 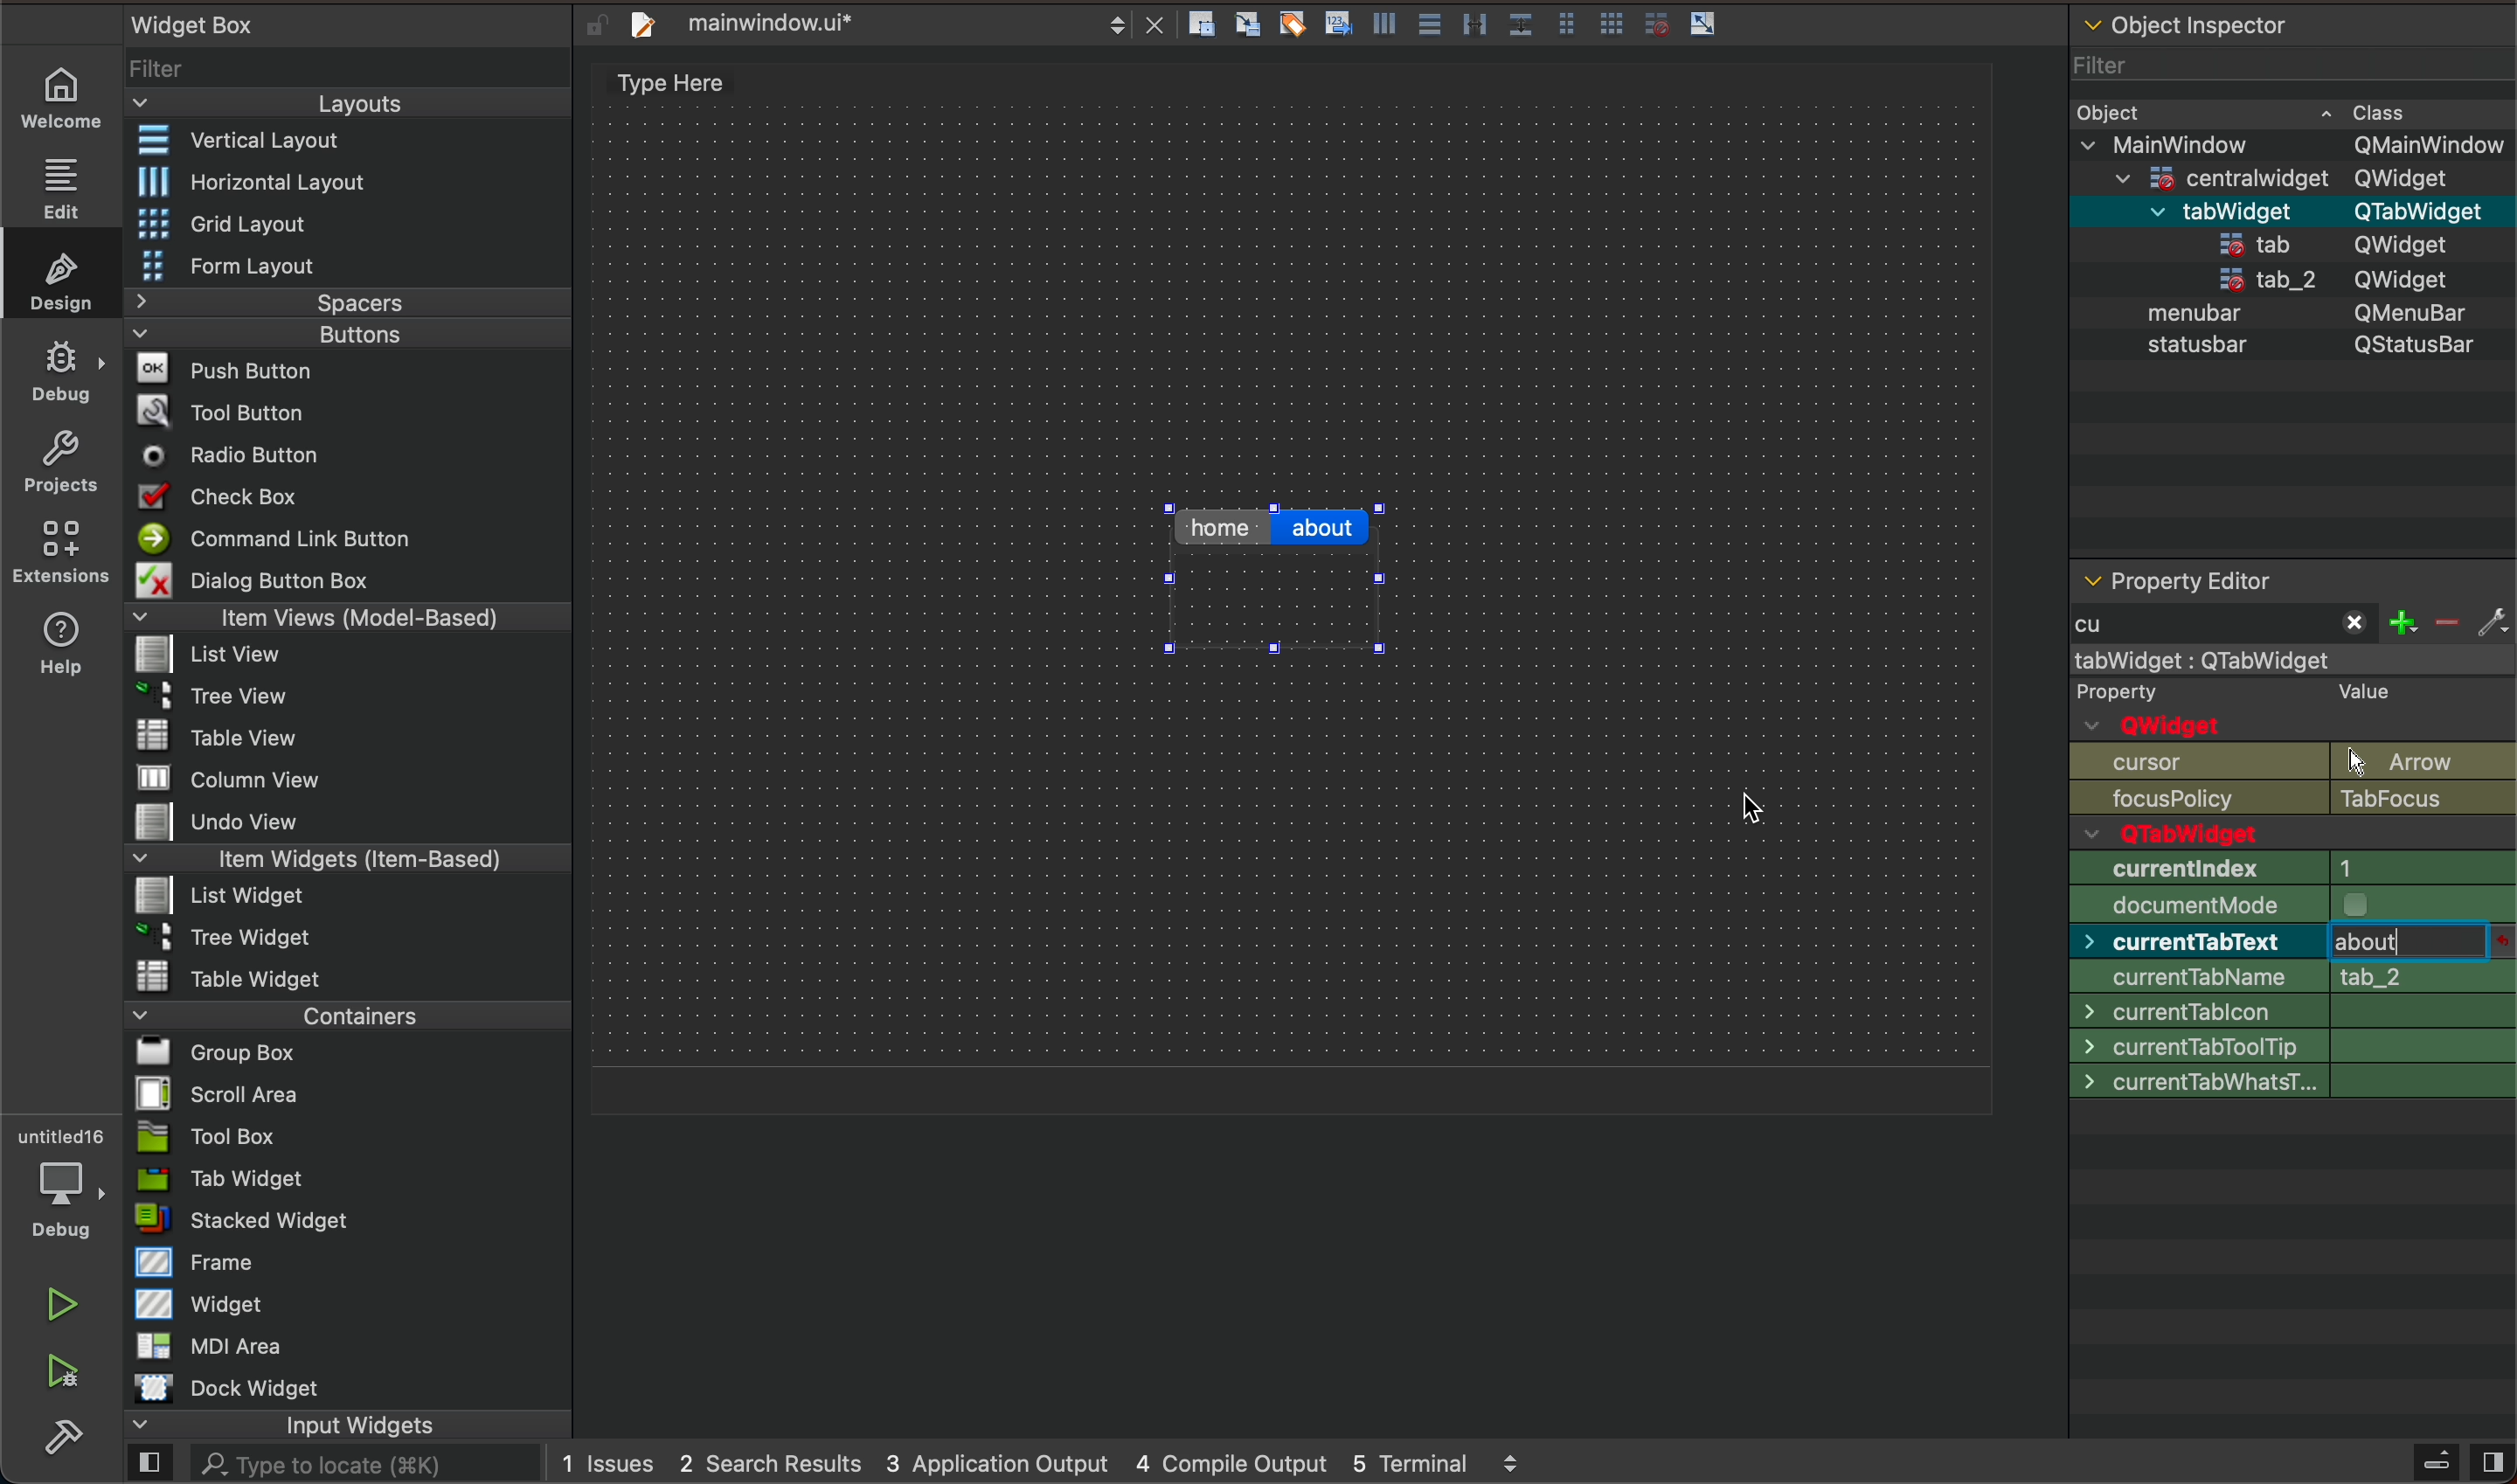 I want to click on Table View, so click(x=193, y=729).